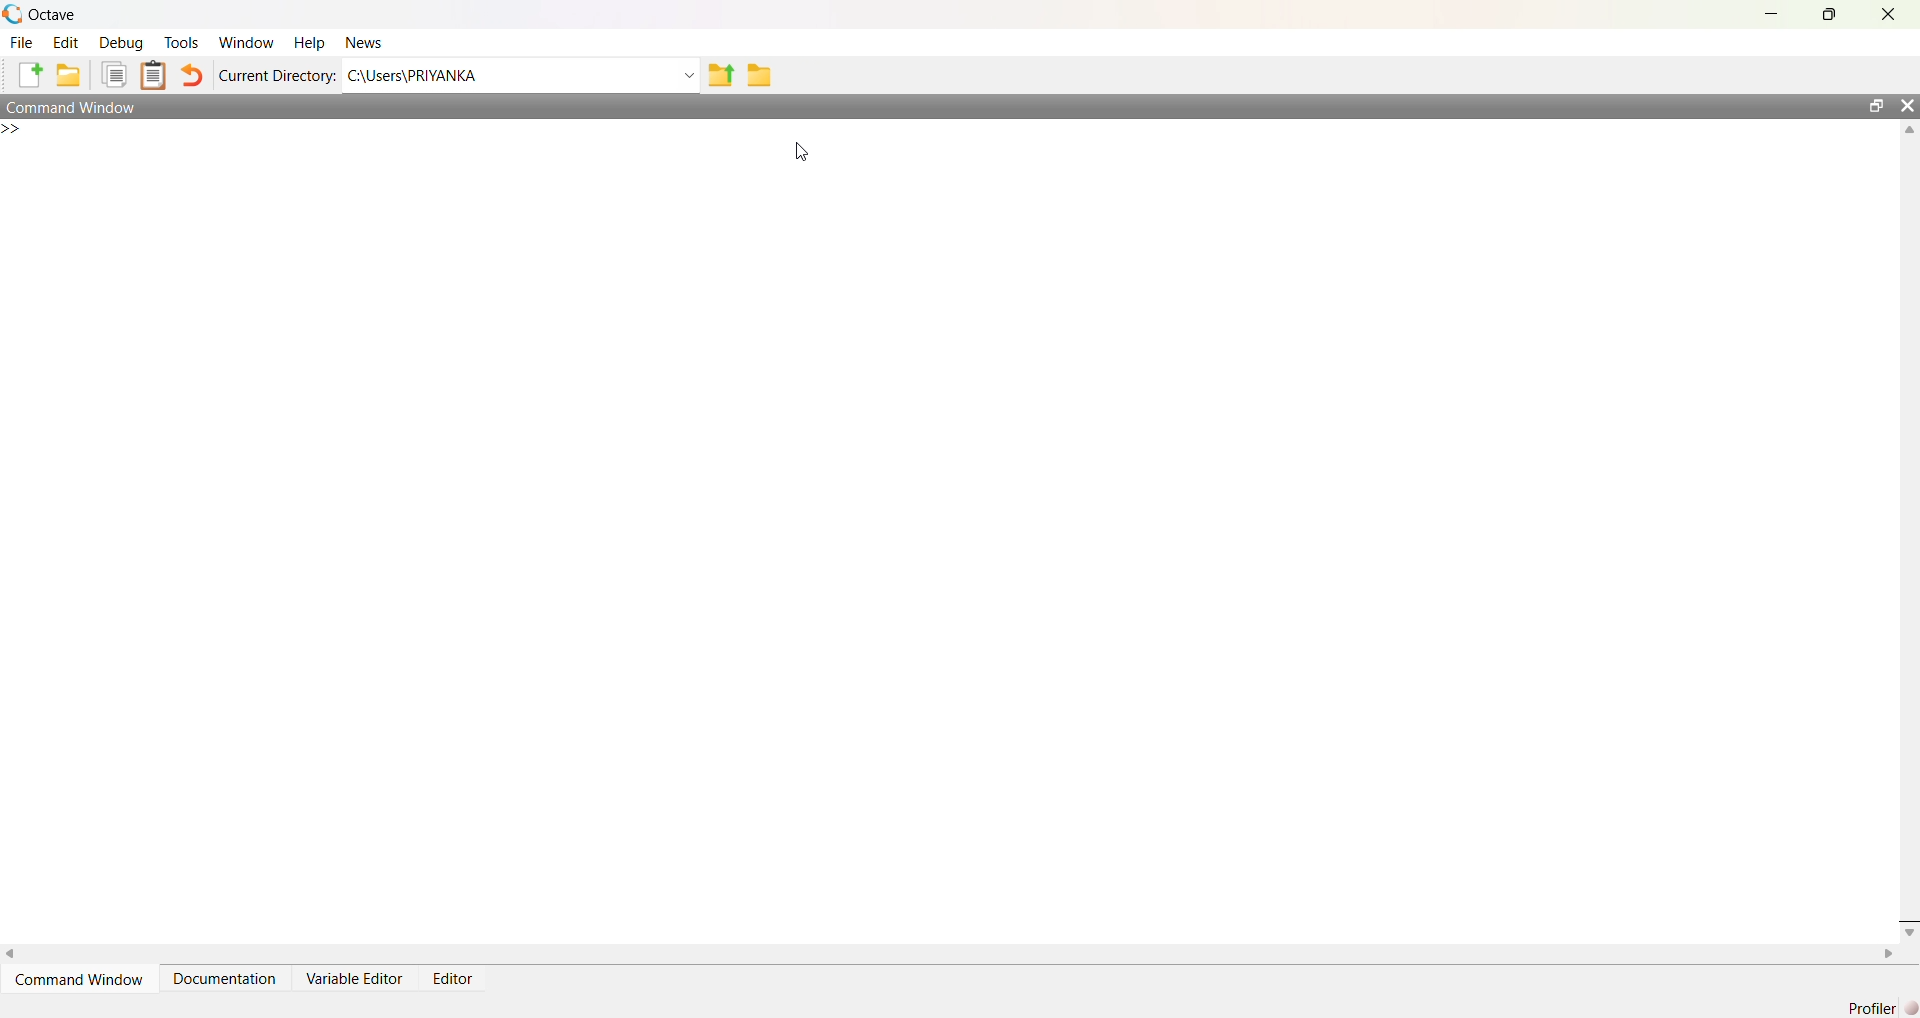 This screenshot has height=1018, width=1920. What do you see at coordinates (224, 979) in the screenshot?
I see `Documentation` at bounding box center [224, 979].